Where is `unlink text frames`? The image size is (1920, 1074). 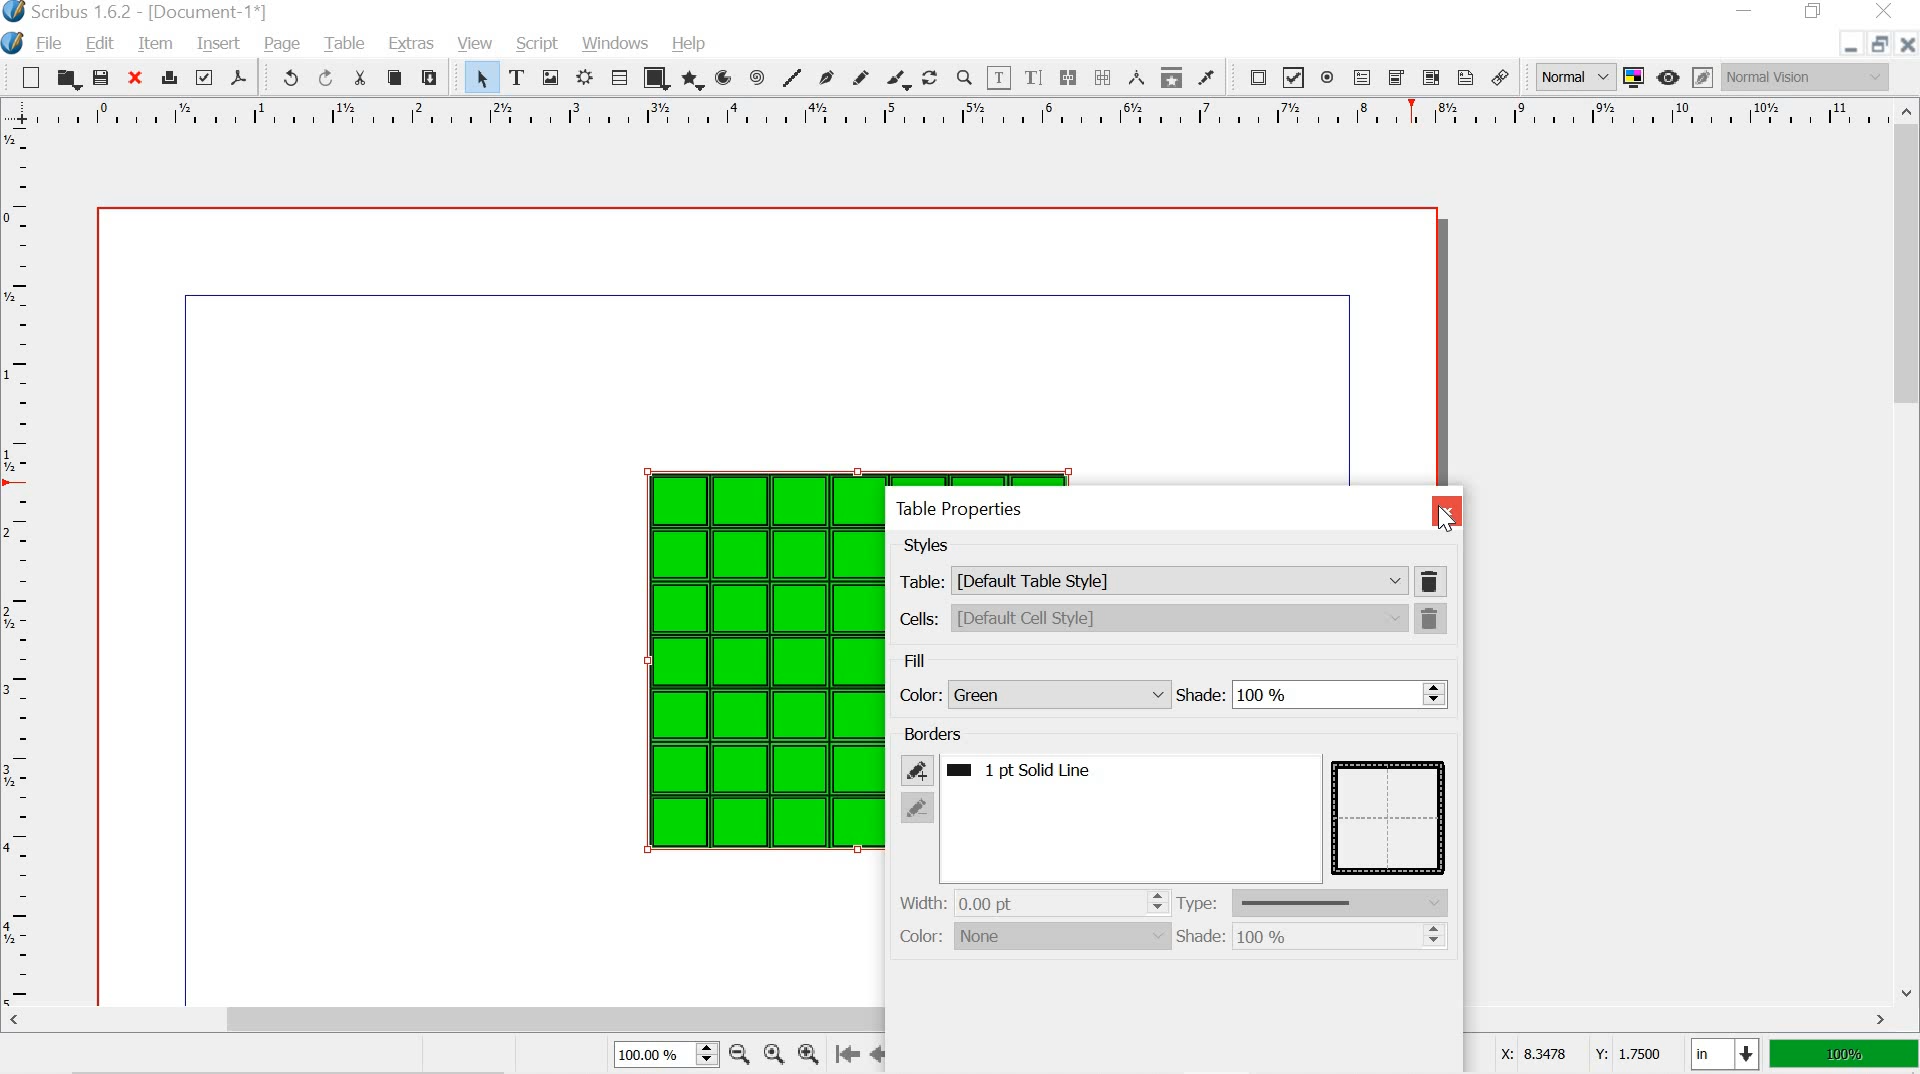 unlink text frames is located at coordinates (1105, 75).